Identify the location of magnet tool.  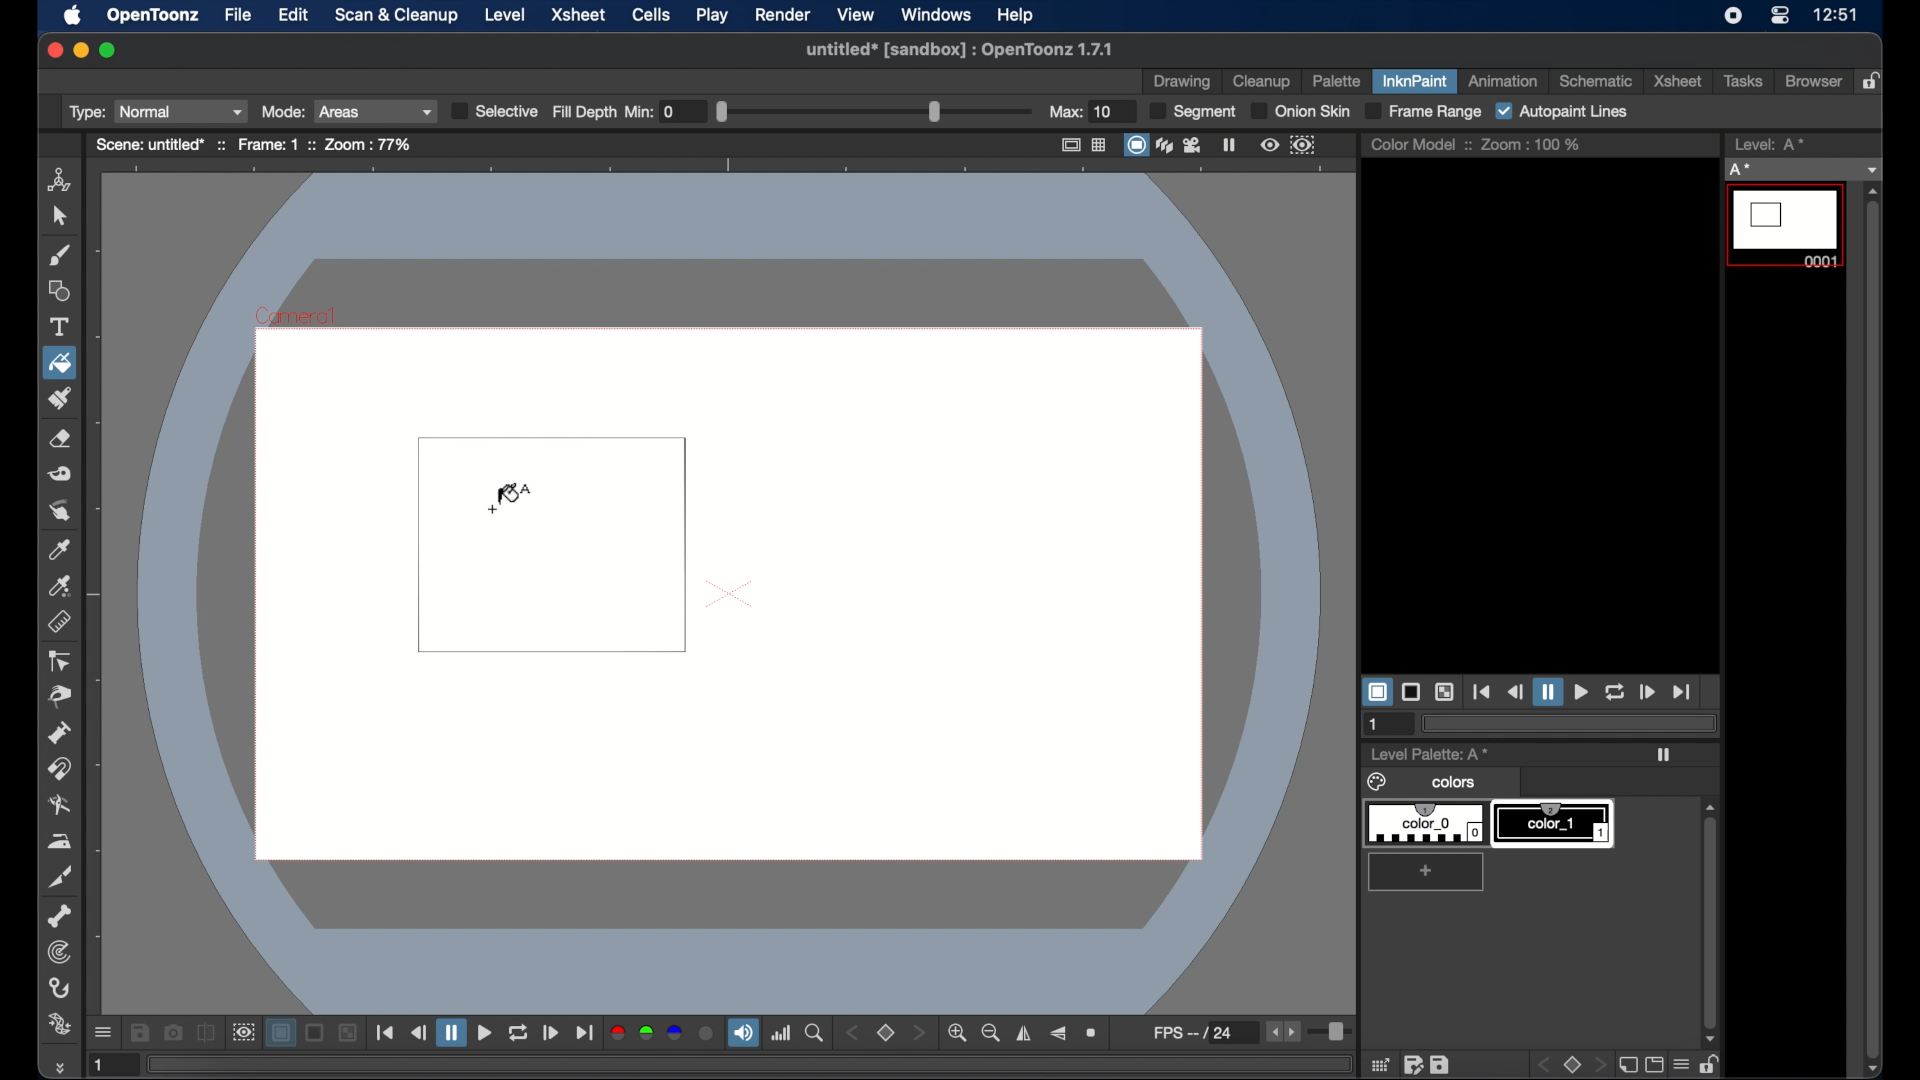
(59, 769).